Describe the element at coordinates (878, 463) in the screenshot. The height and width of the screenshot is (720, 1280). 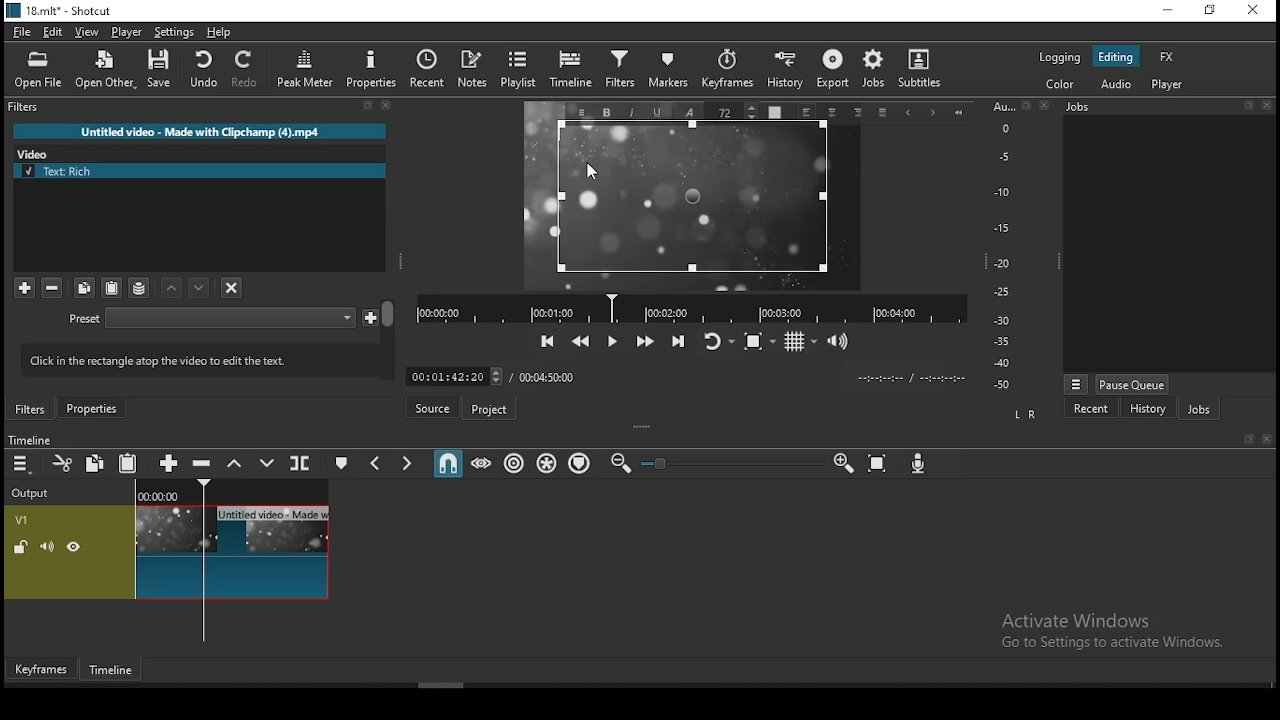
I see `zoom timeline to fit` at that location.